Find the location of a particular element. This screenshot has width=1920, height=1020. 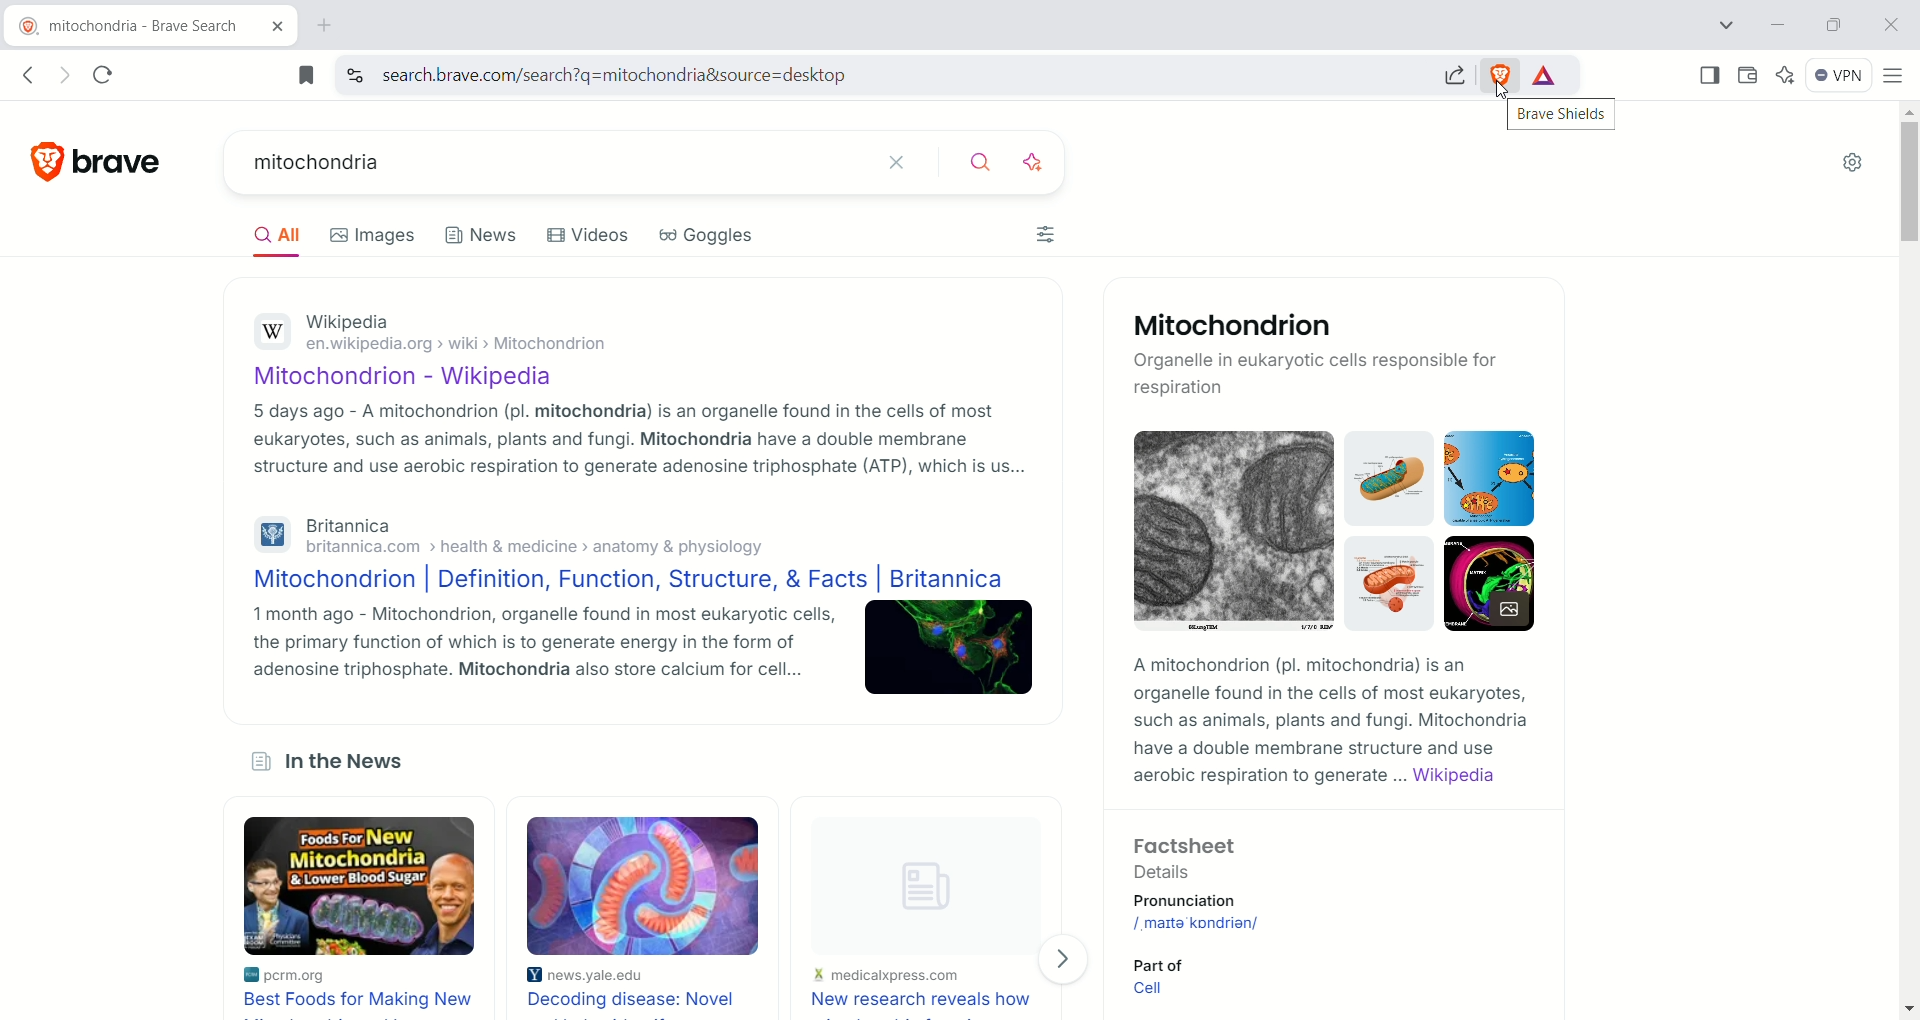

medicalxpress.com is located at coordinates (887, 976).